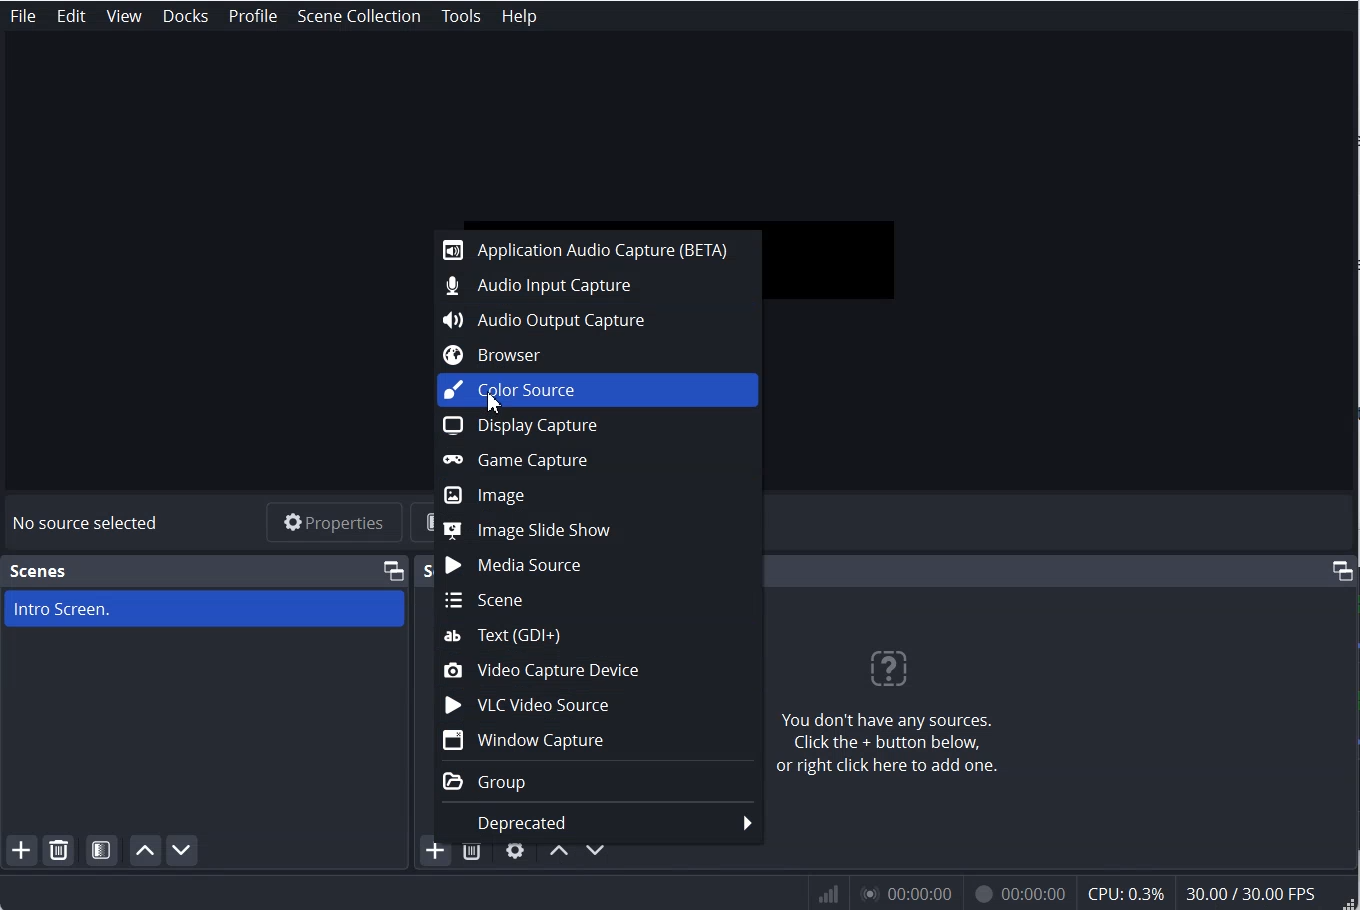 The width and height of the screenshot is (1360, 910). I want to click on WIfi, so click(830, 894).